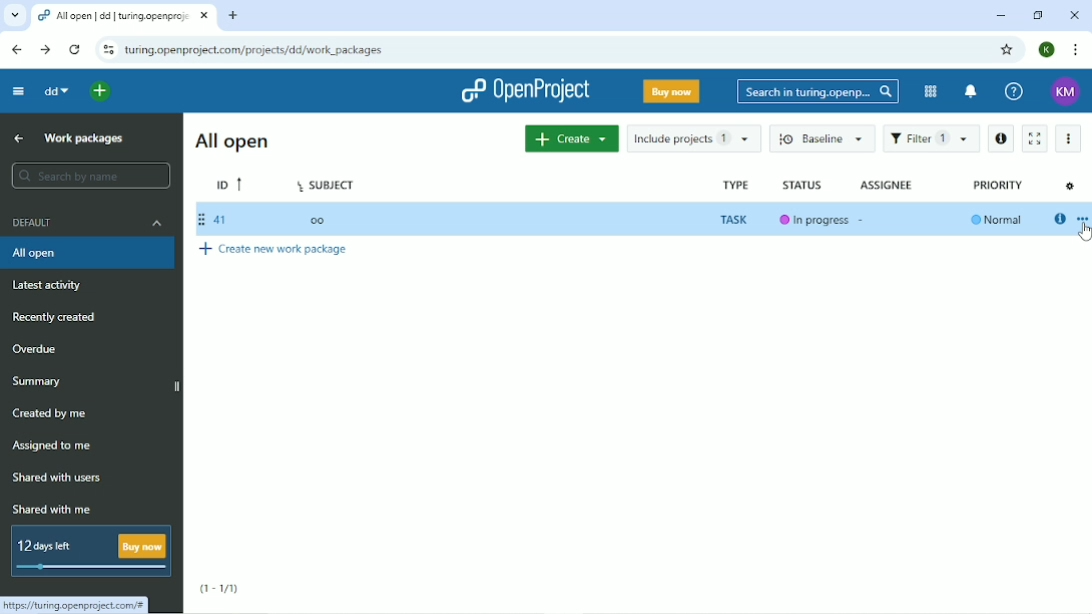  I want to click on Activate zen mode, so click(1037, 138).